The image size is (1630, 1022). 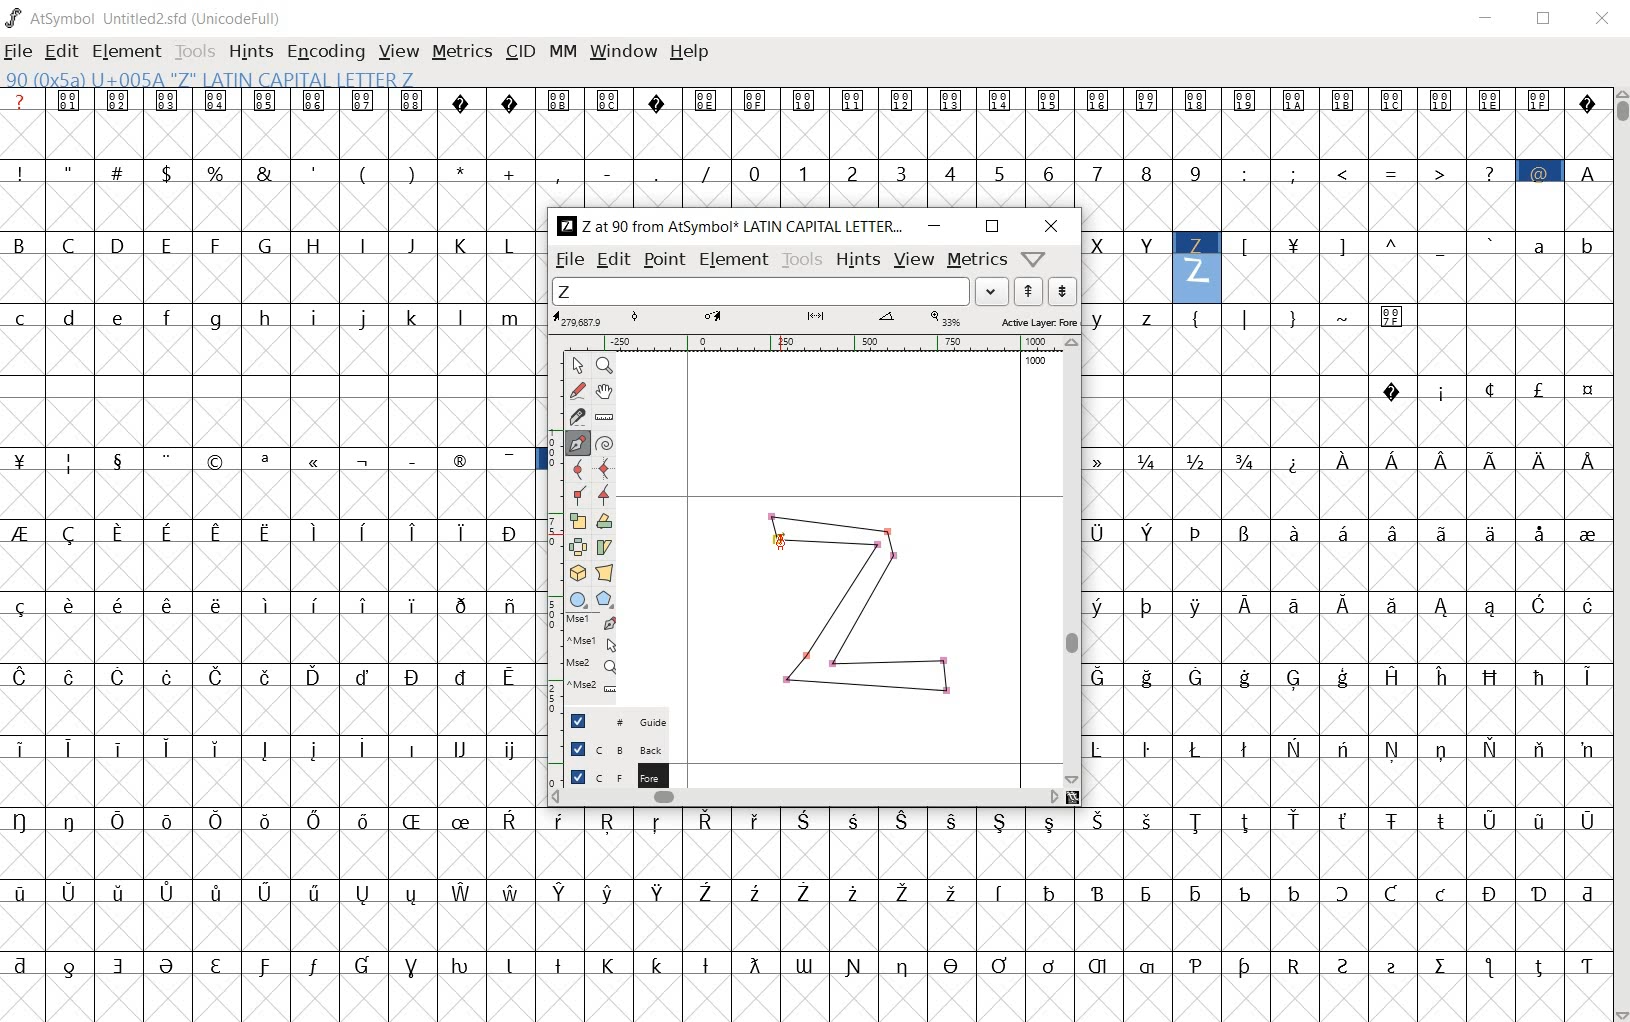 I want to click on encoding, so click(x=324, y=52).